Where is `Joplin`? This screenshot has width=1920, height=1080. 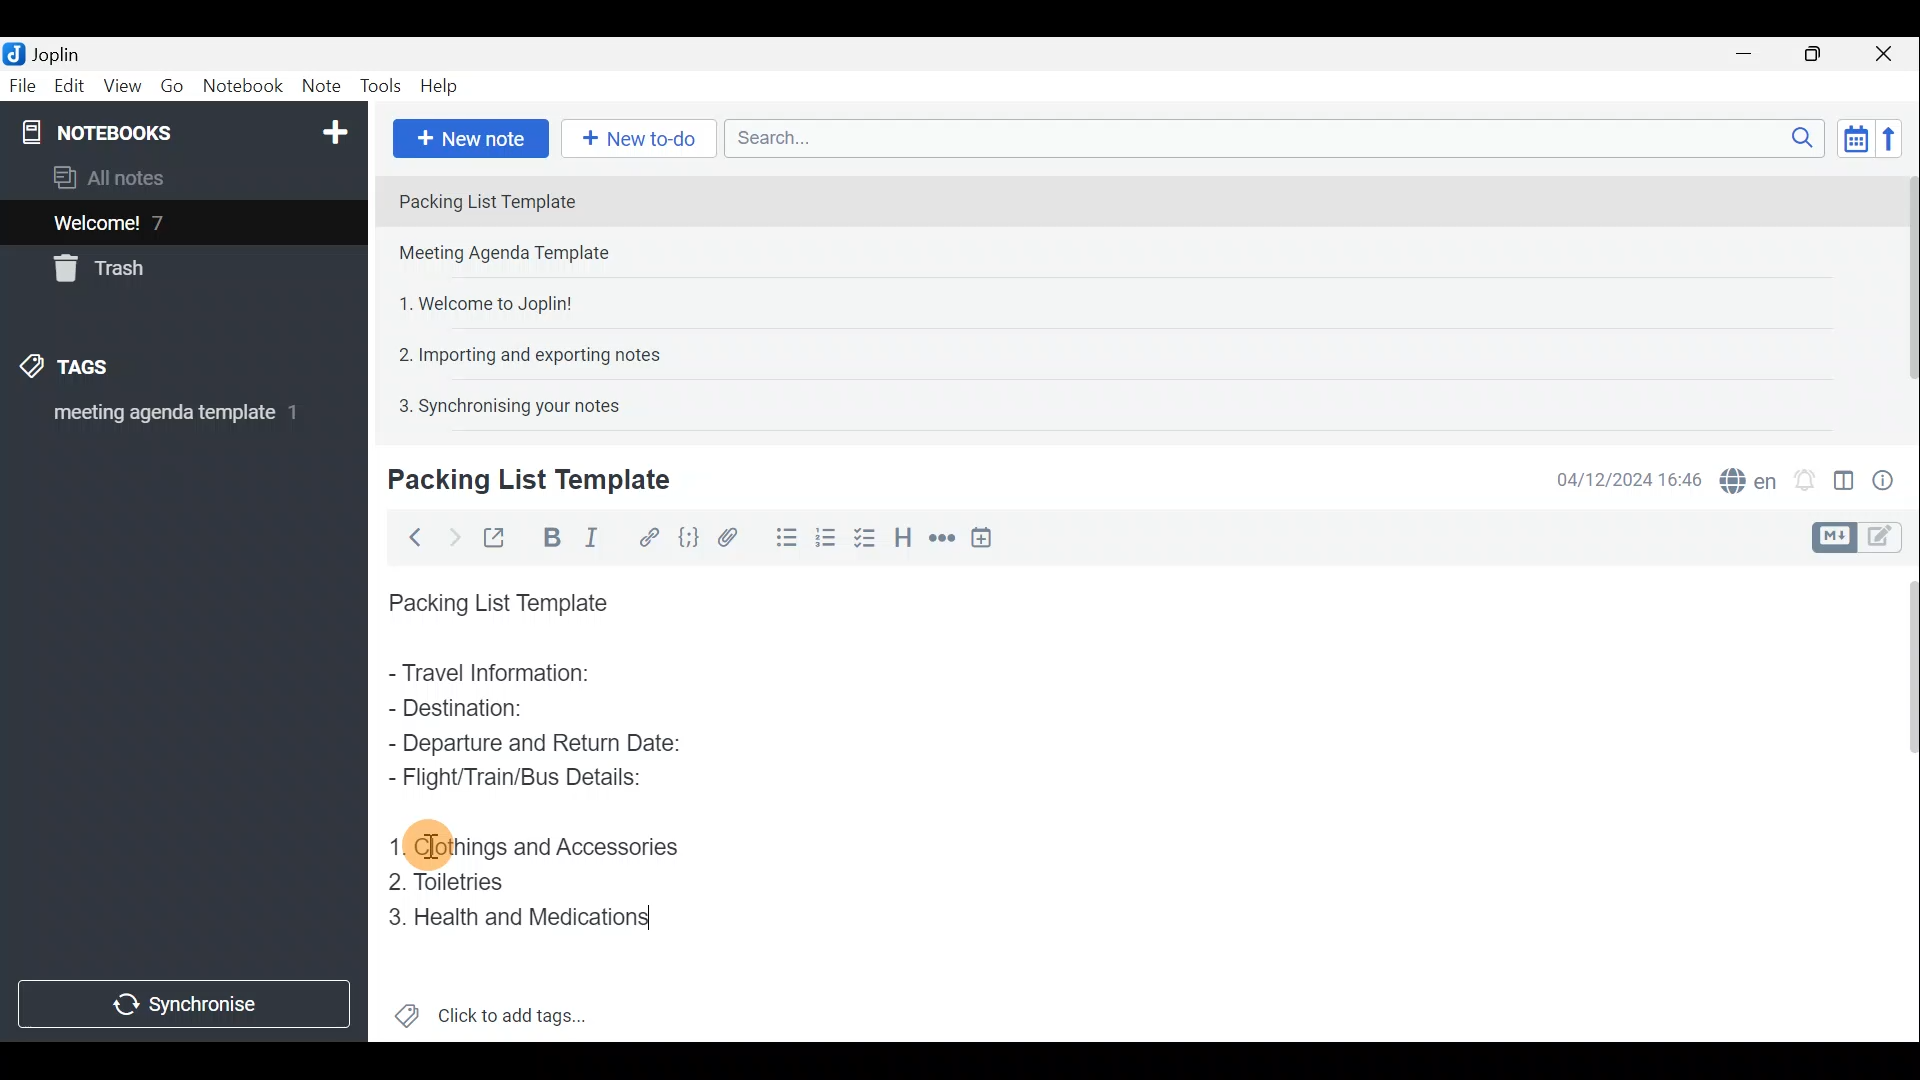
Joplin is located at coordinates (47, 53).